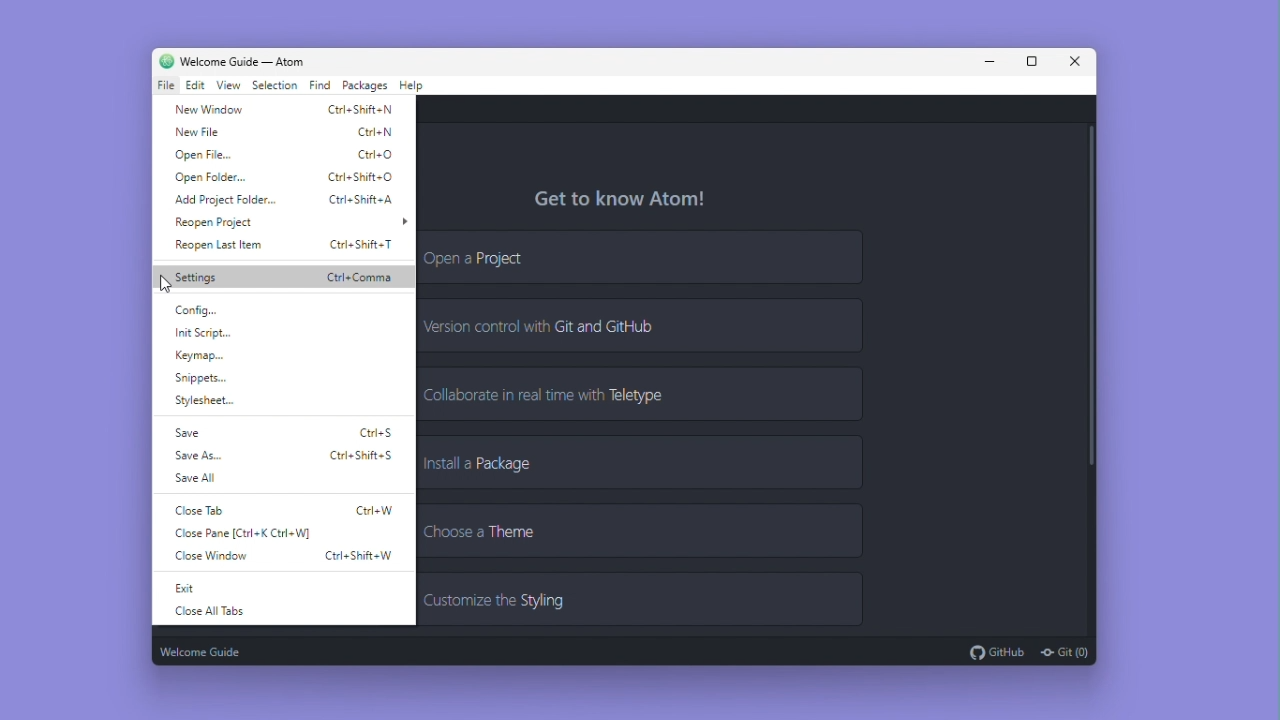  Describe the element at coordinates (642, 464) in the screenshot. I see `Install a package` at that location.